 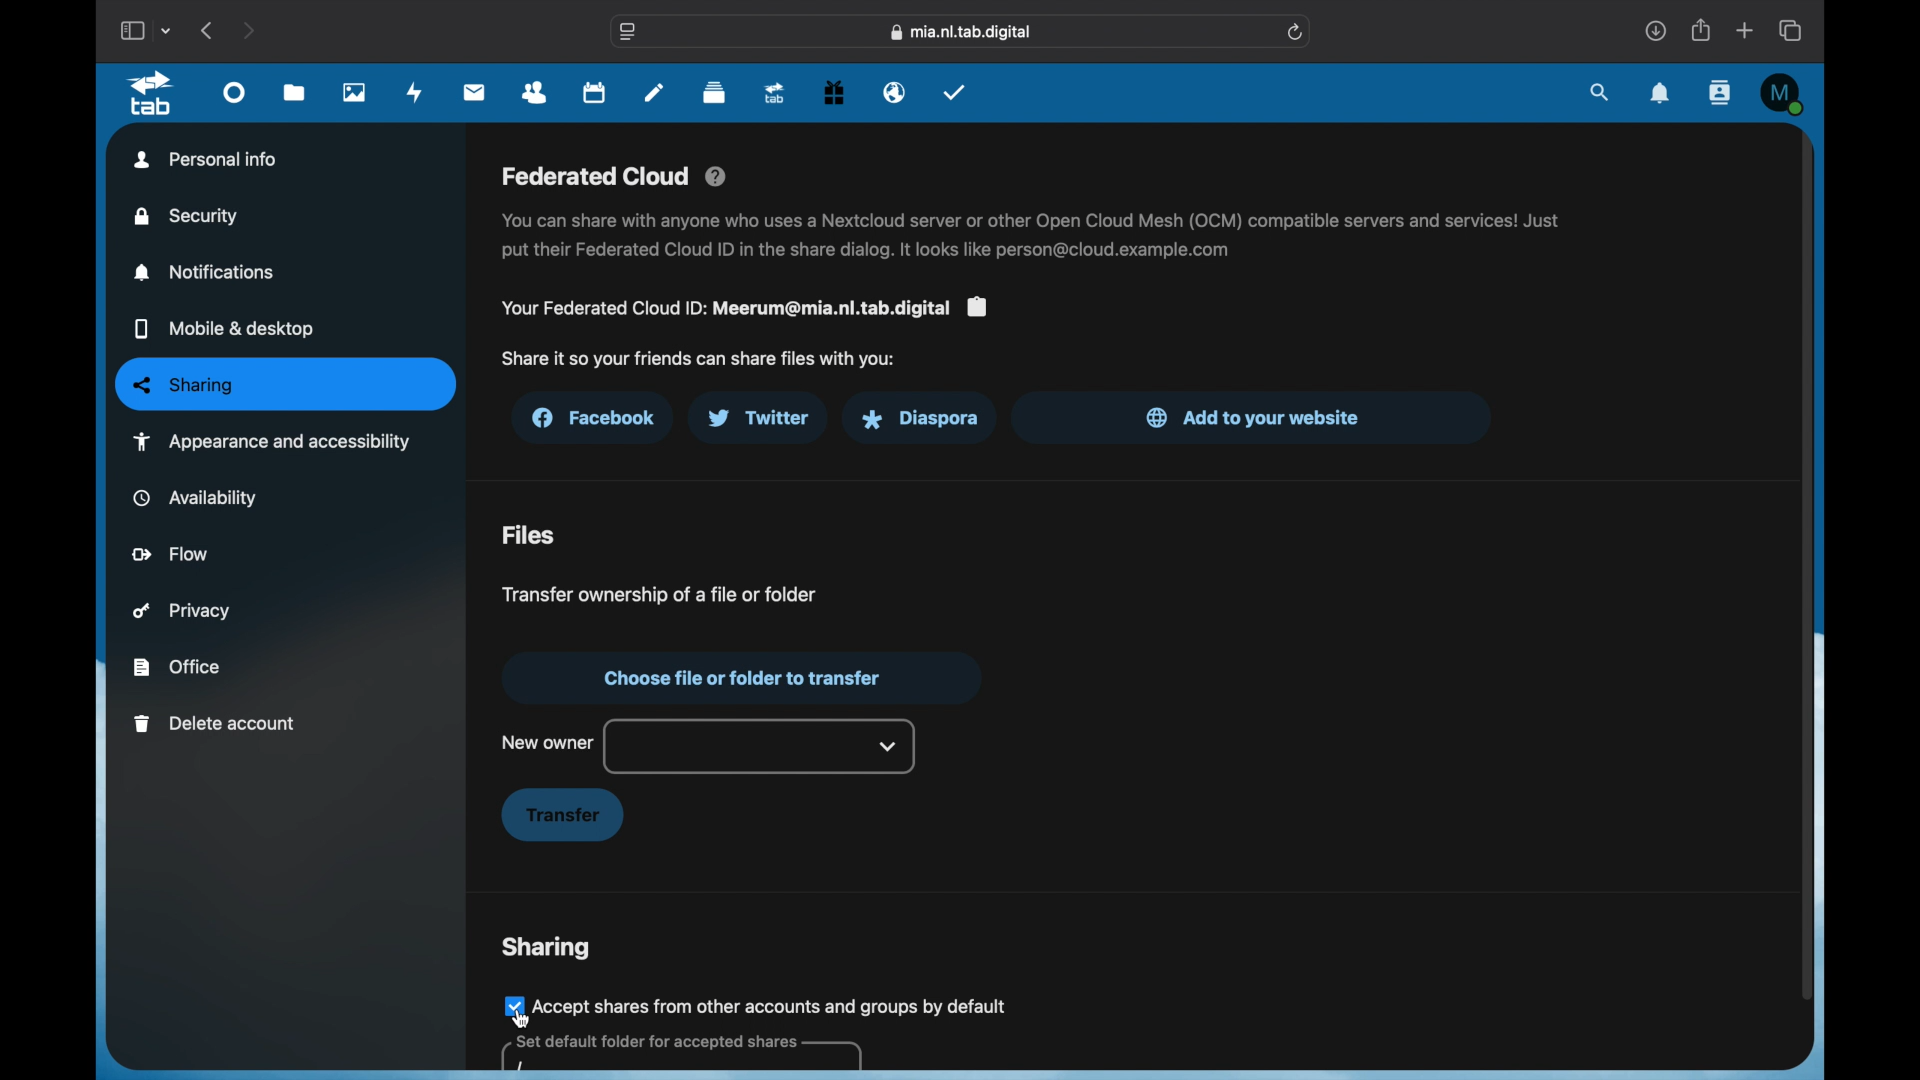 I want to click on activity, so click(x=418, y=93).